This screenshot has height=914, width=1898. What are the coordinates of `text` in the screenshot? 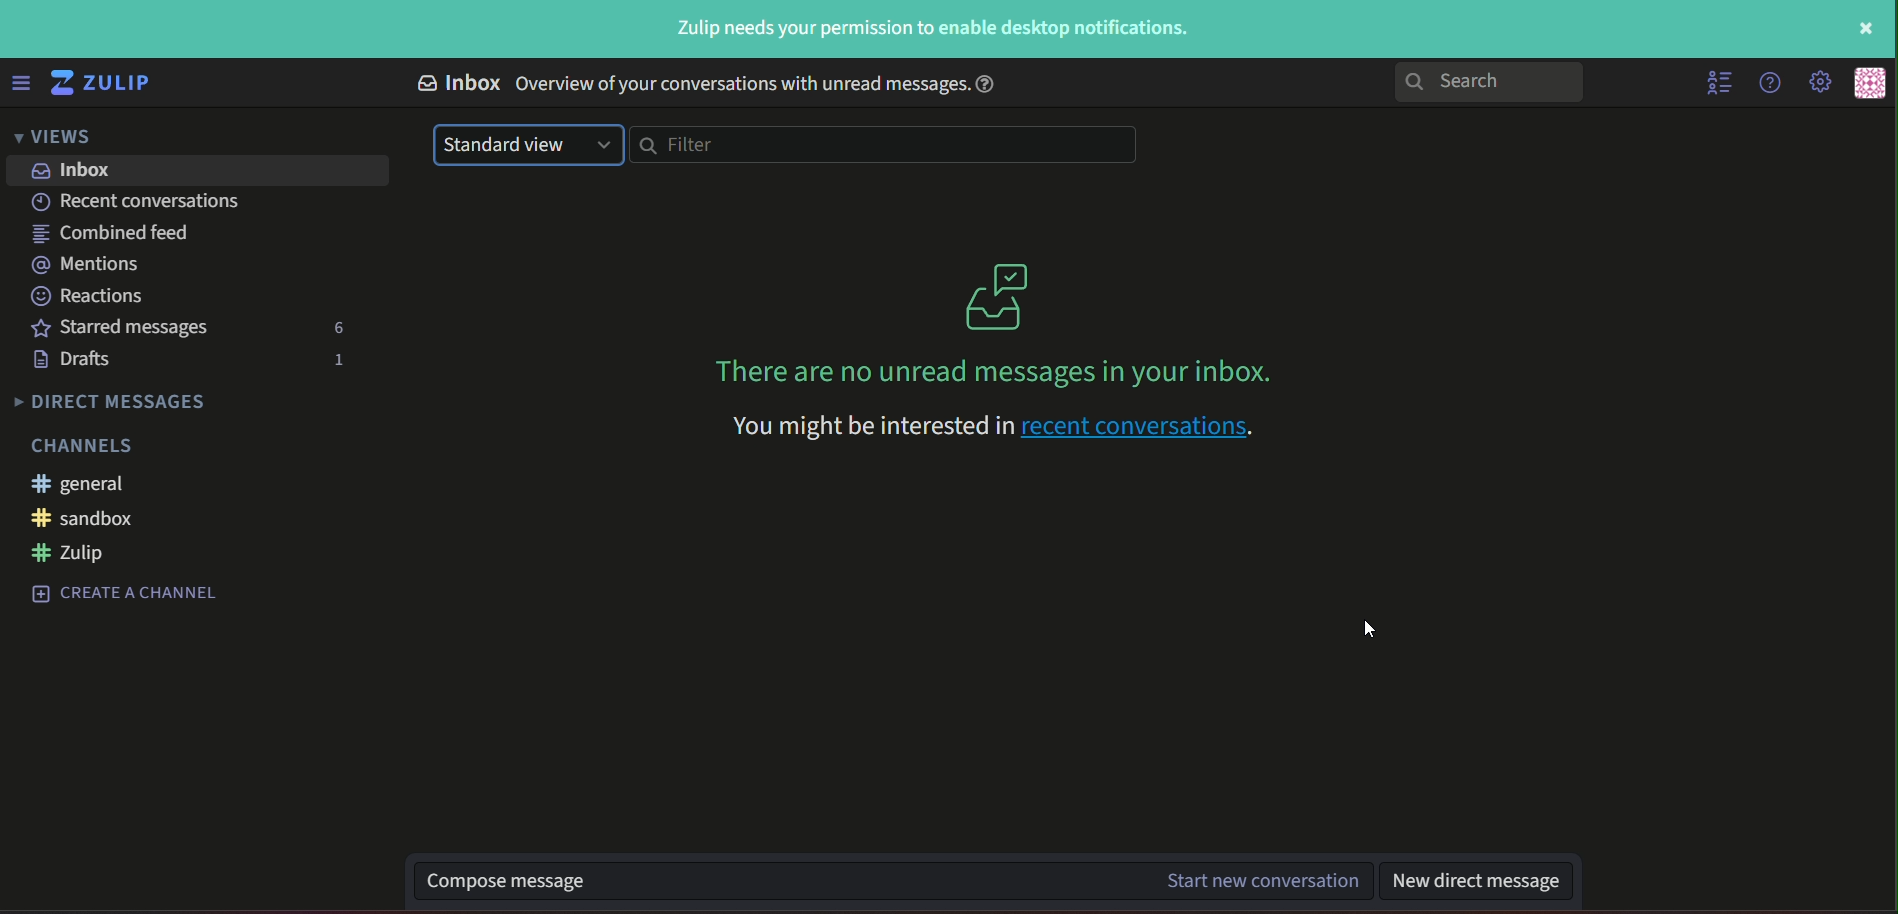 It's located at (130, 326).